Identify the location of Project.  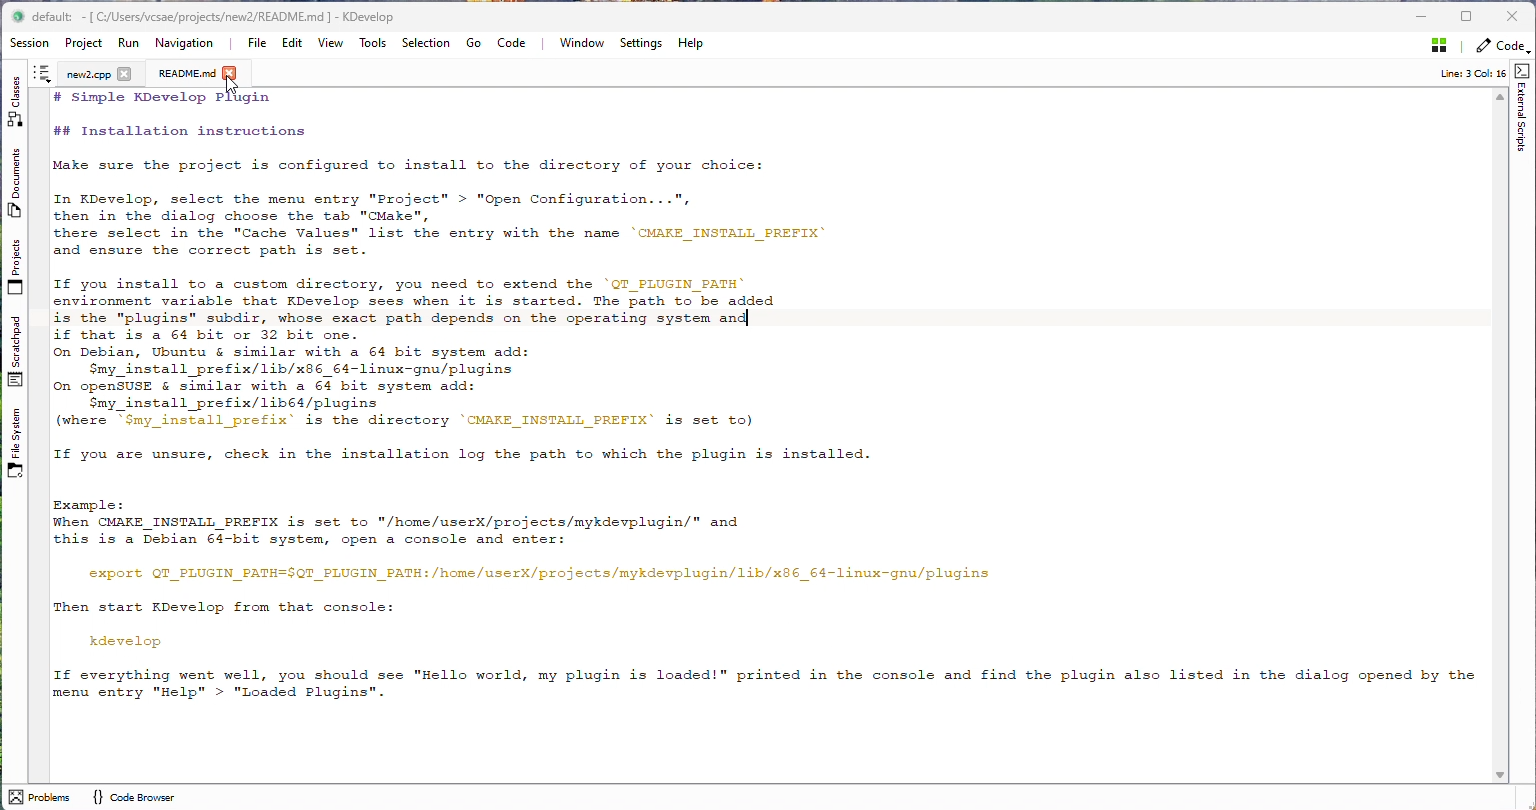
(84, 45).